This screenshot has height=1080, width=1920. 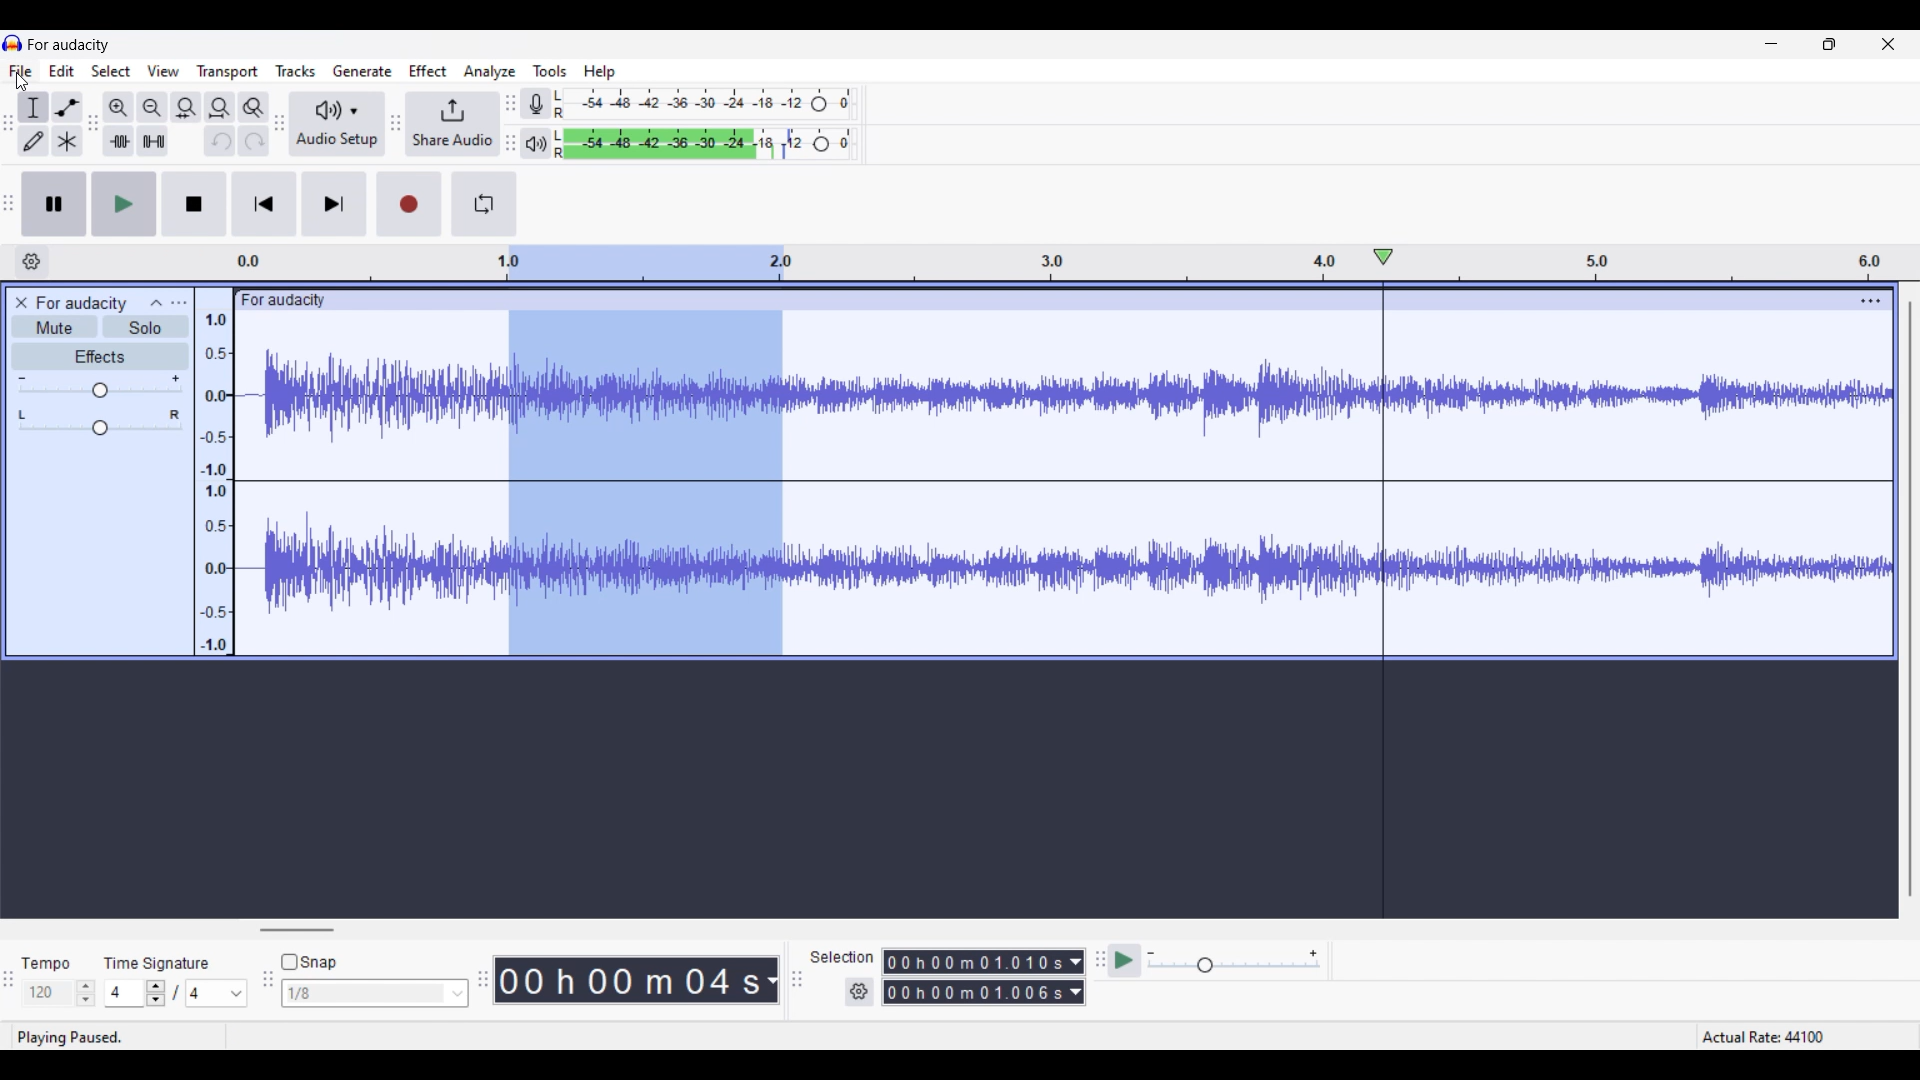 What do you see at coordinates (1233, 961) in the screenshot?
I see `Playback speed scale` at bounding box center [1233, 961].